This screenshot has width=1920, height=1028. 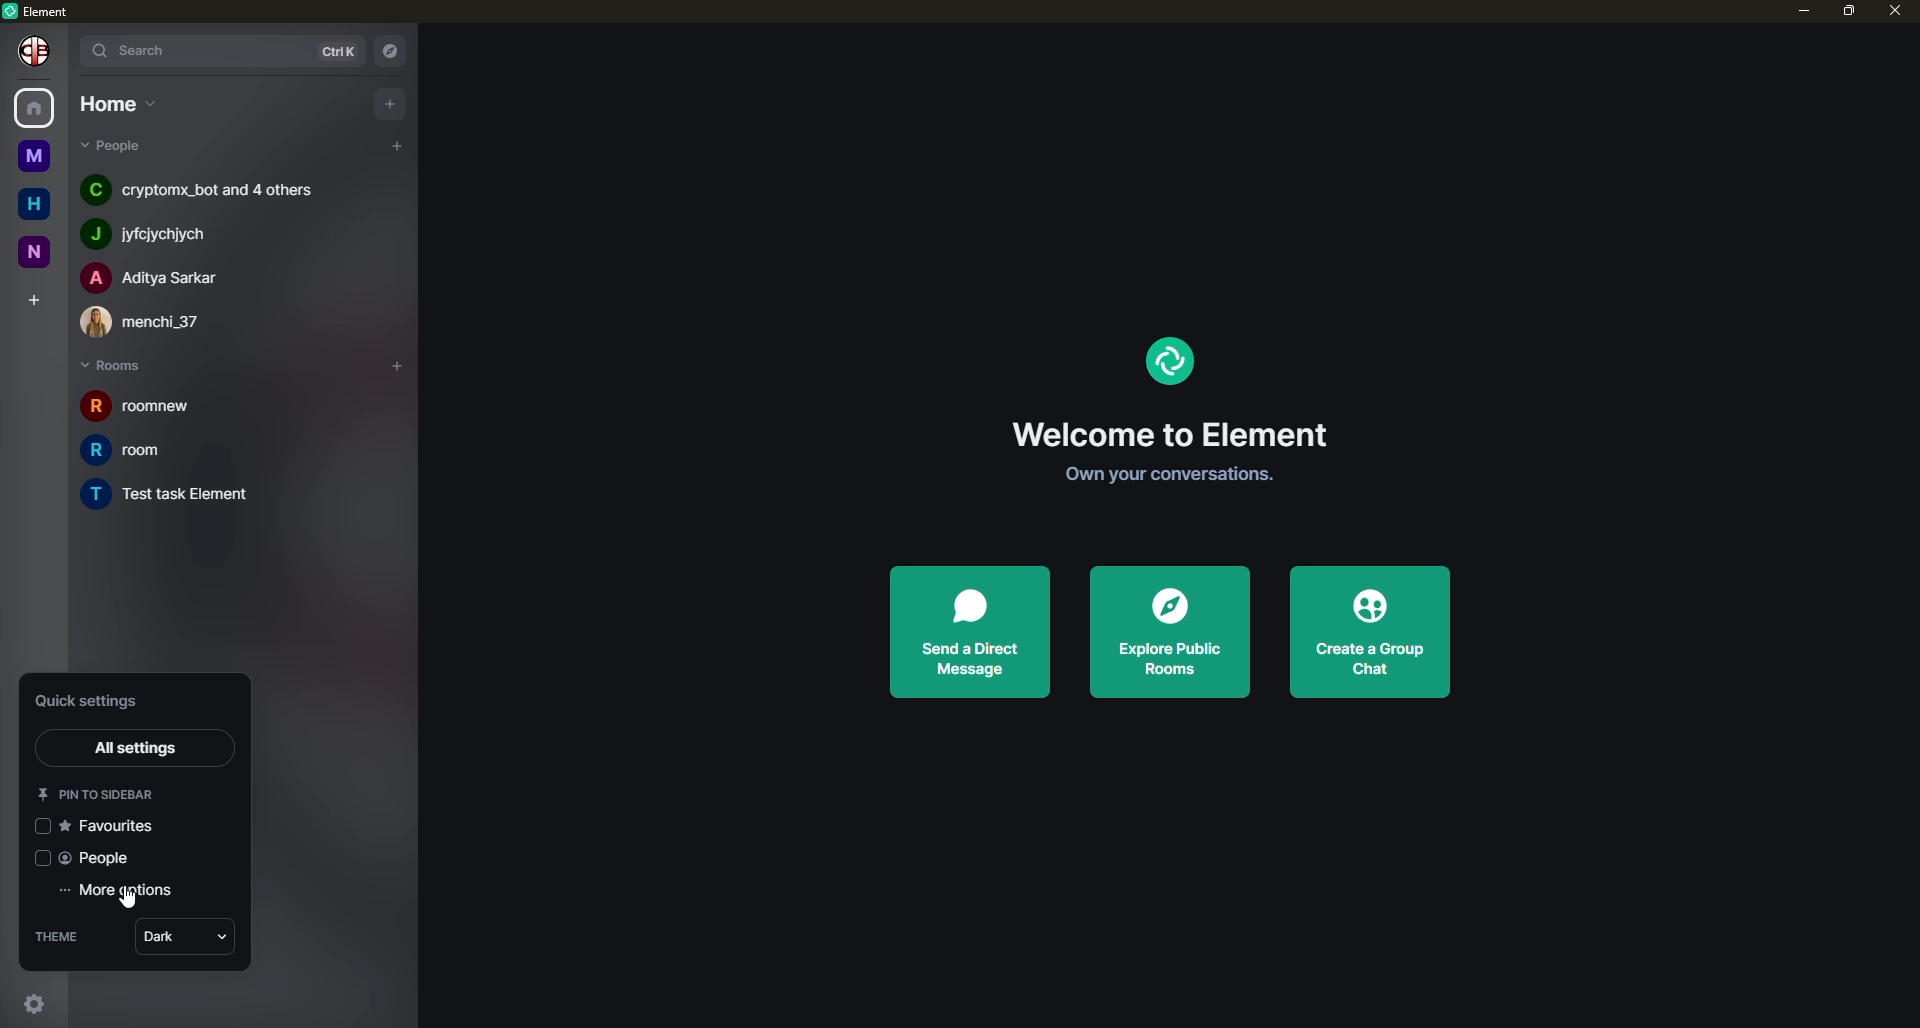 I want to click on close, so click(x=1898, y=13).